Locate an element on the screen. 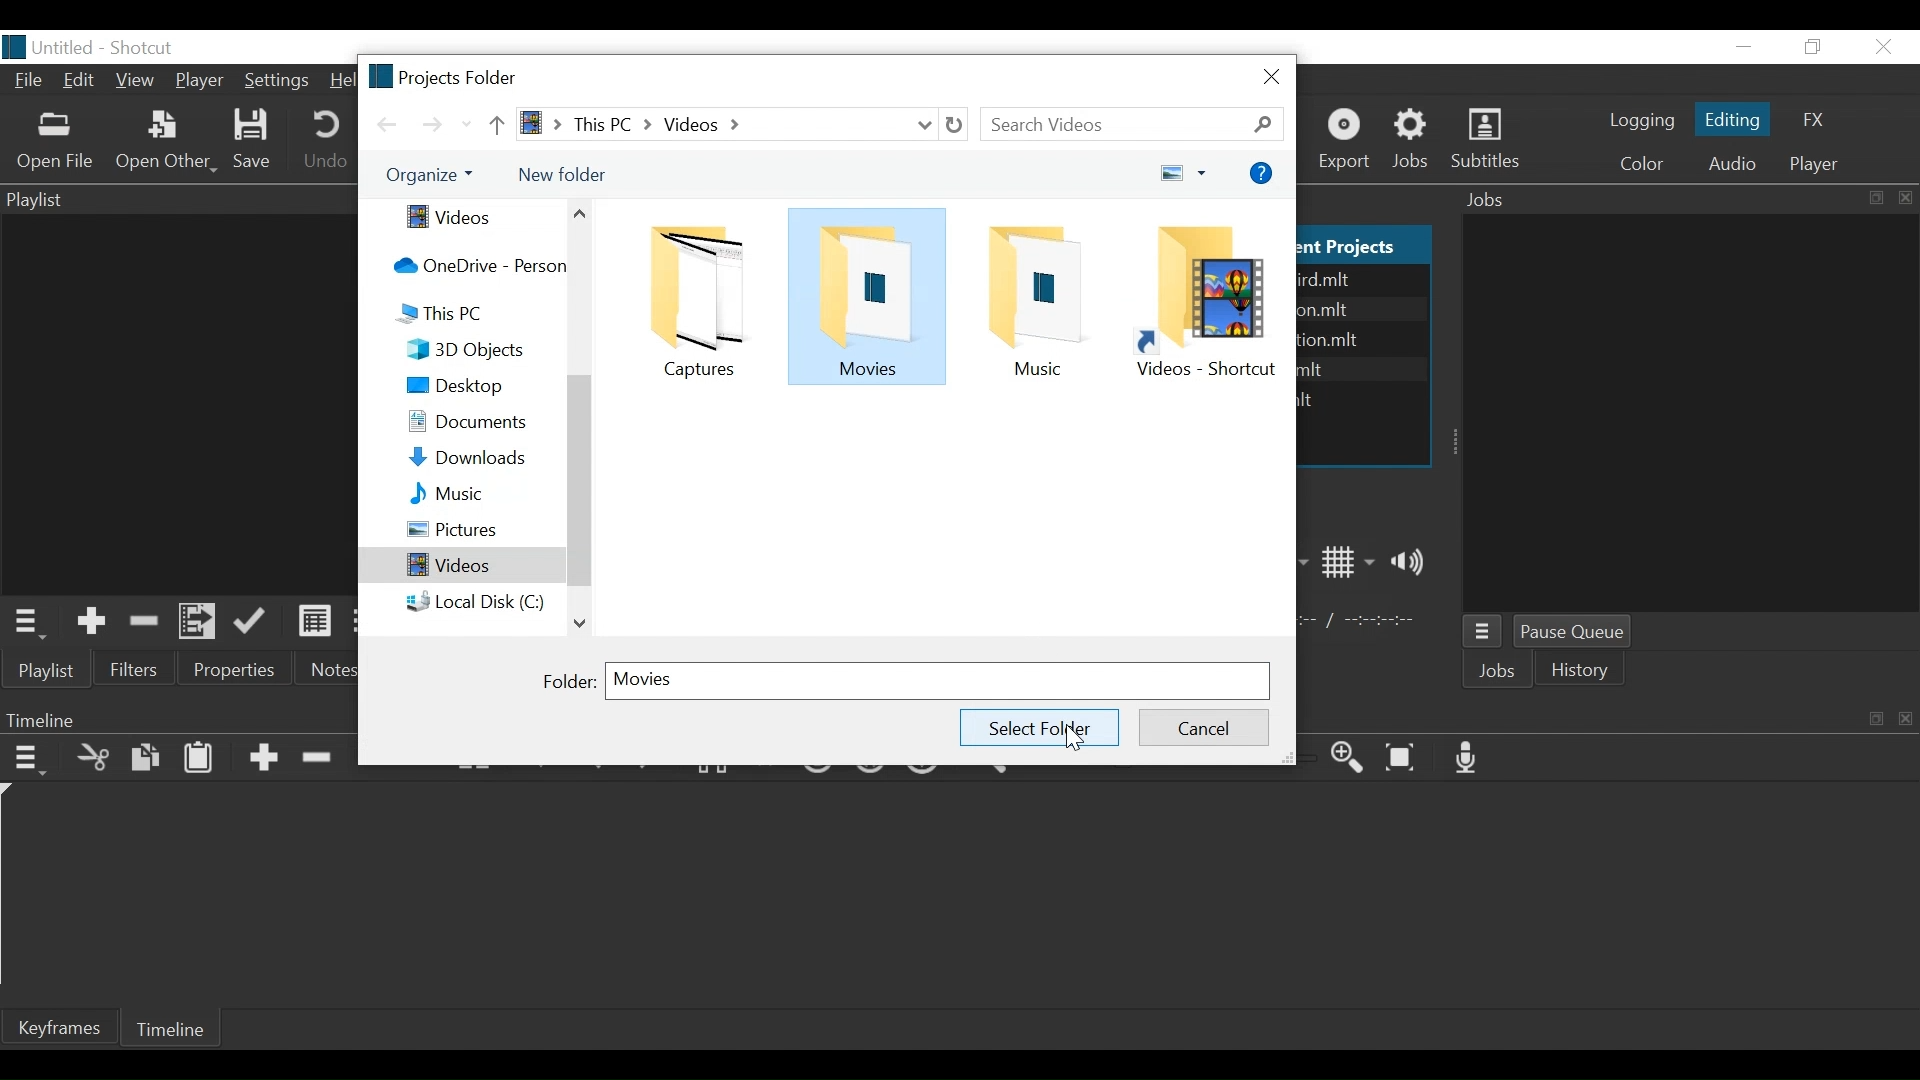 The height and width of the screenshot is (1080, 1920). Help is located at coordinates (340, 81).